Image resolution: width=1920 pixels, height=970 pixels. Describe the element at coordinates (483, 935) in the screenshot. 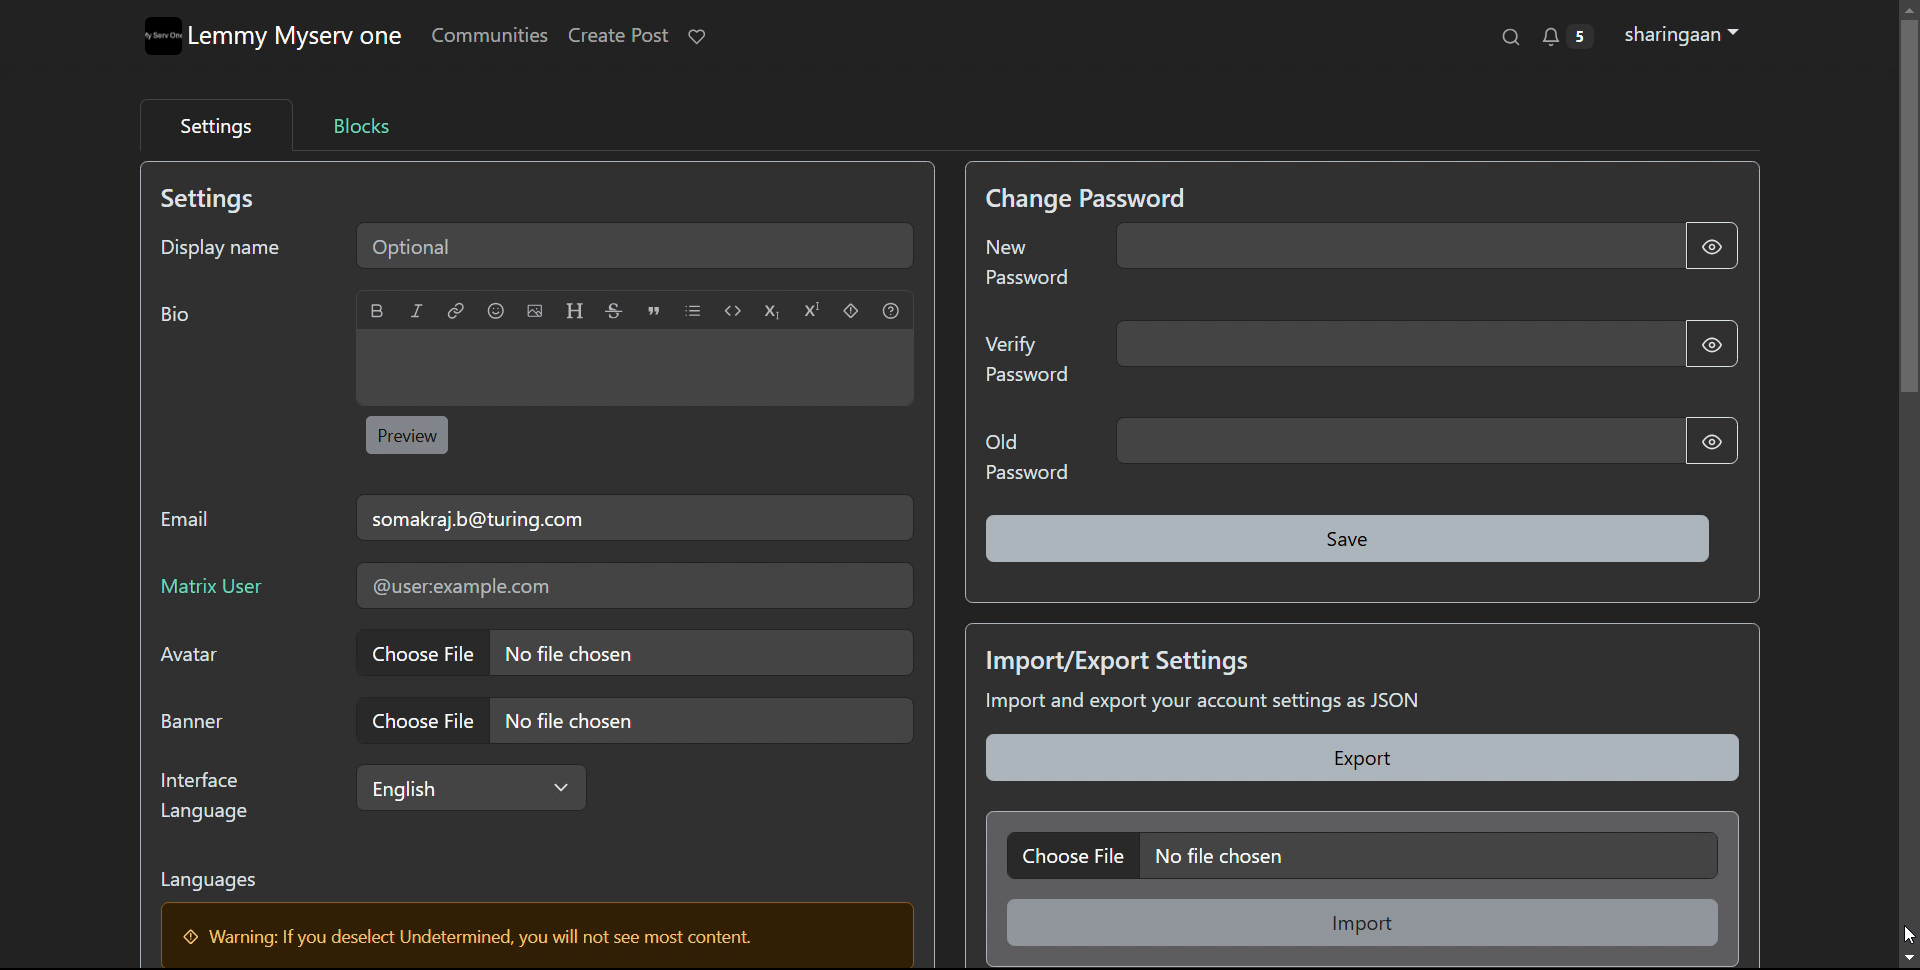

I see `| © Warning: If you deselect Undetermined, you will not see most content.` at that location.